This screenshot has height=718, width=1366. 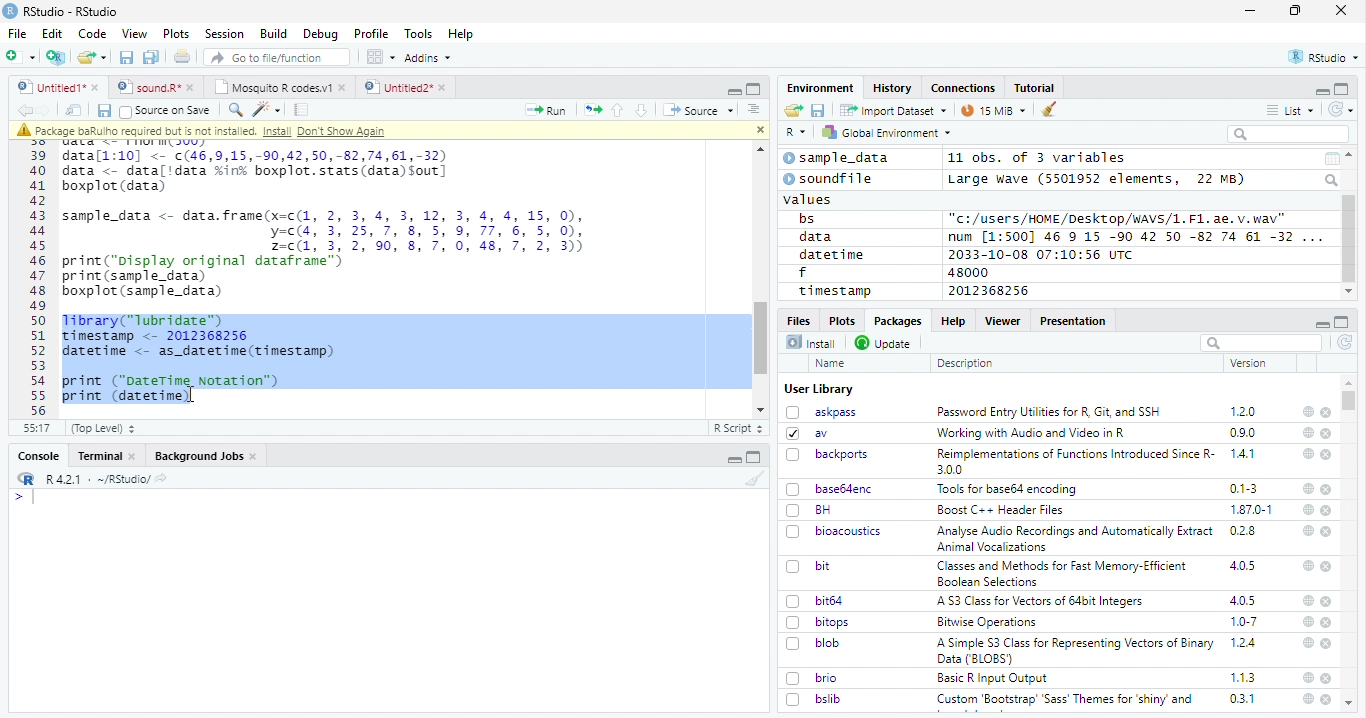 I want to click on soundfile, so click(x=829, y=179).